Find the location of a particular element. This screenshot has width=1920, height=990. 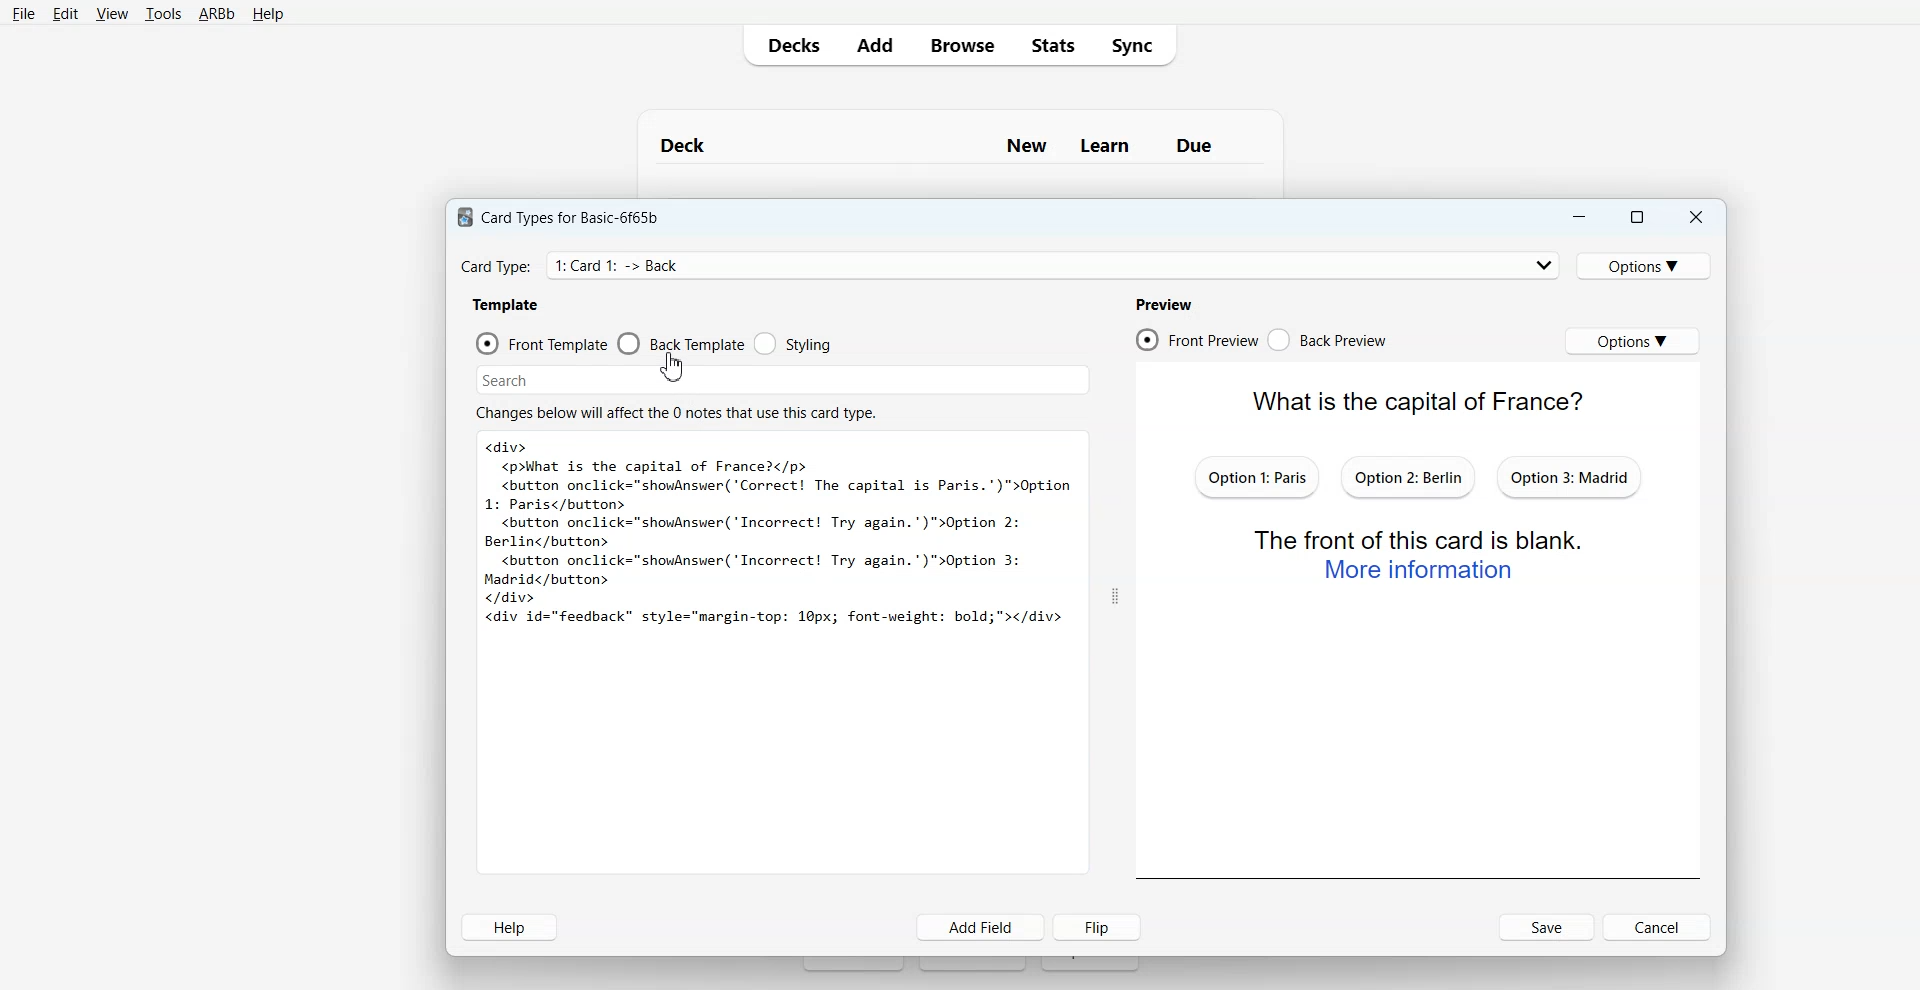

Front Preview is located at coordinates (1196, 339).